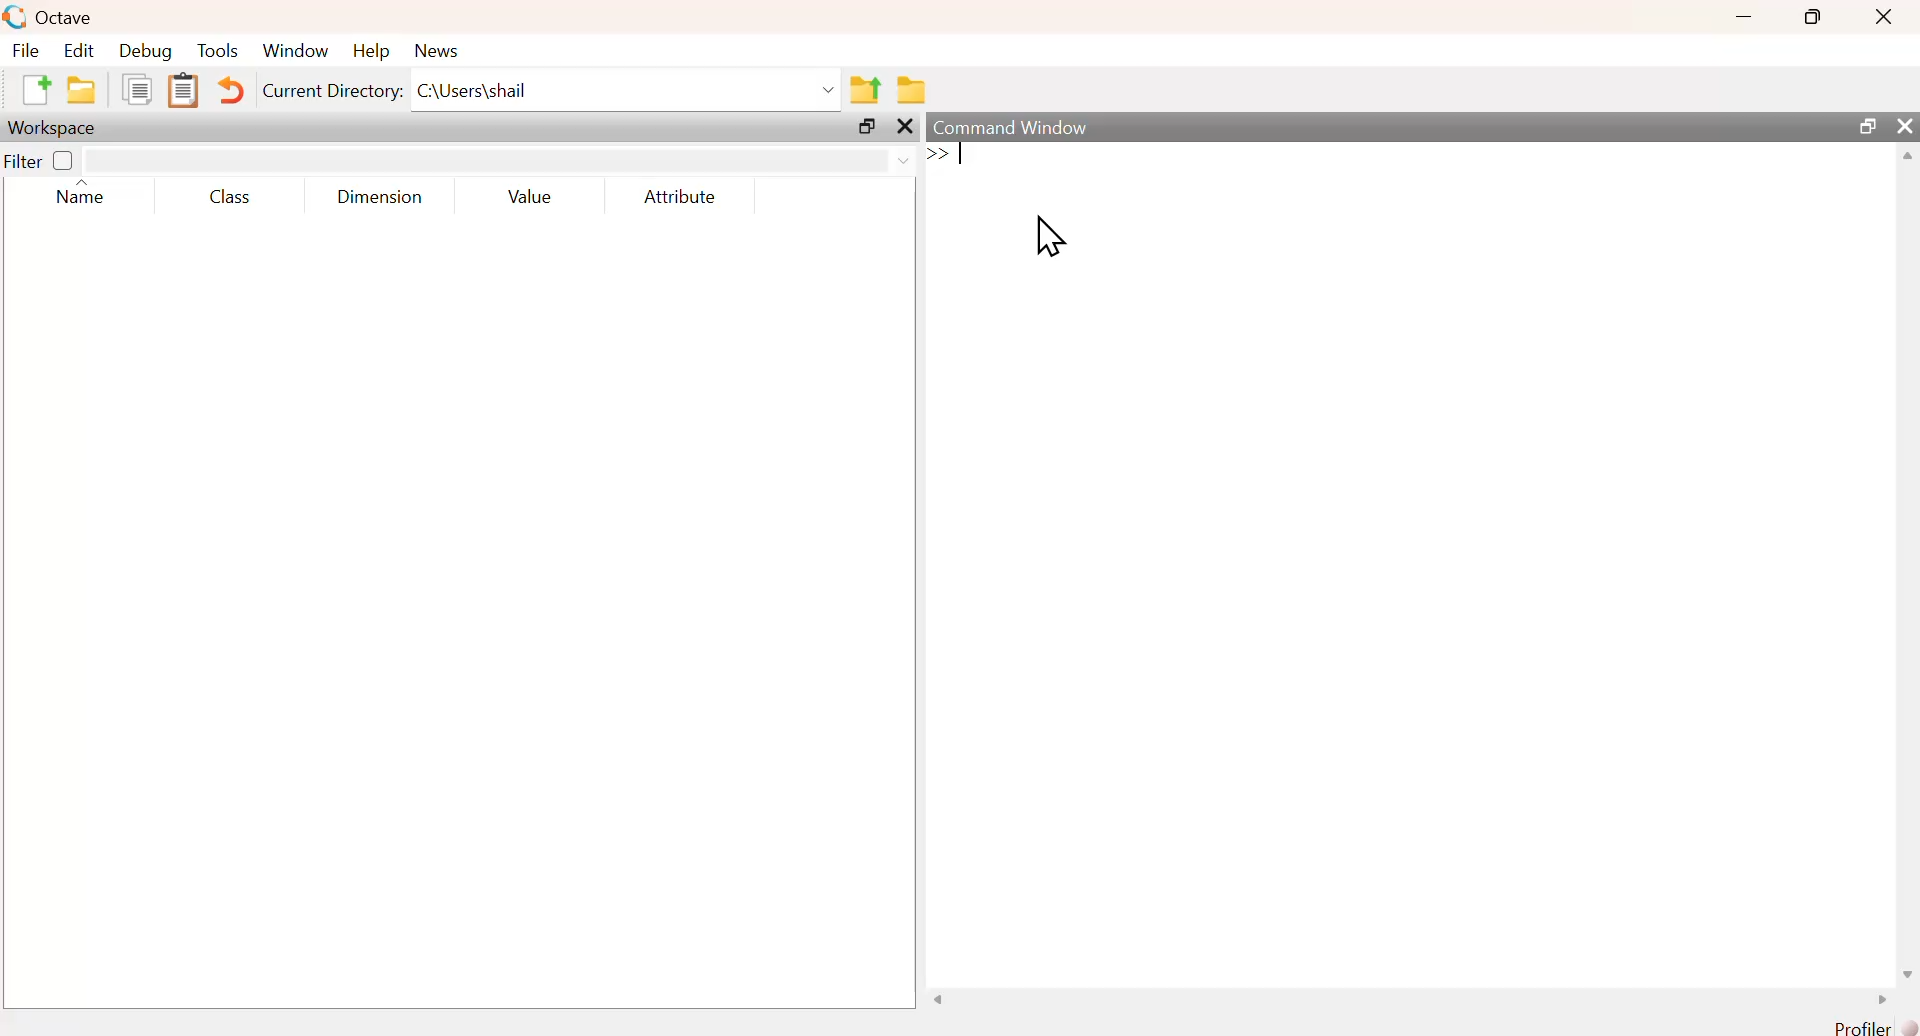  I want to click on Help, so click(372, 51).